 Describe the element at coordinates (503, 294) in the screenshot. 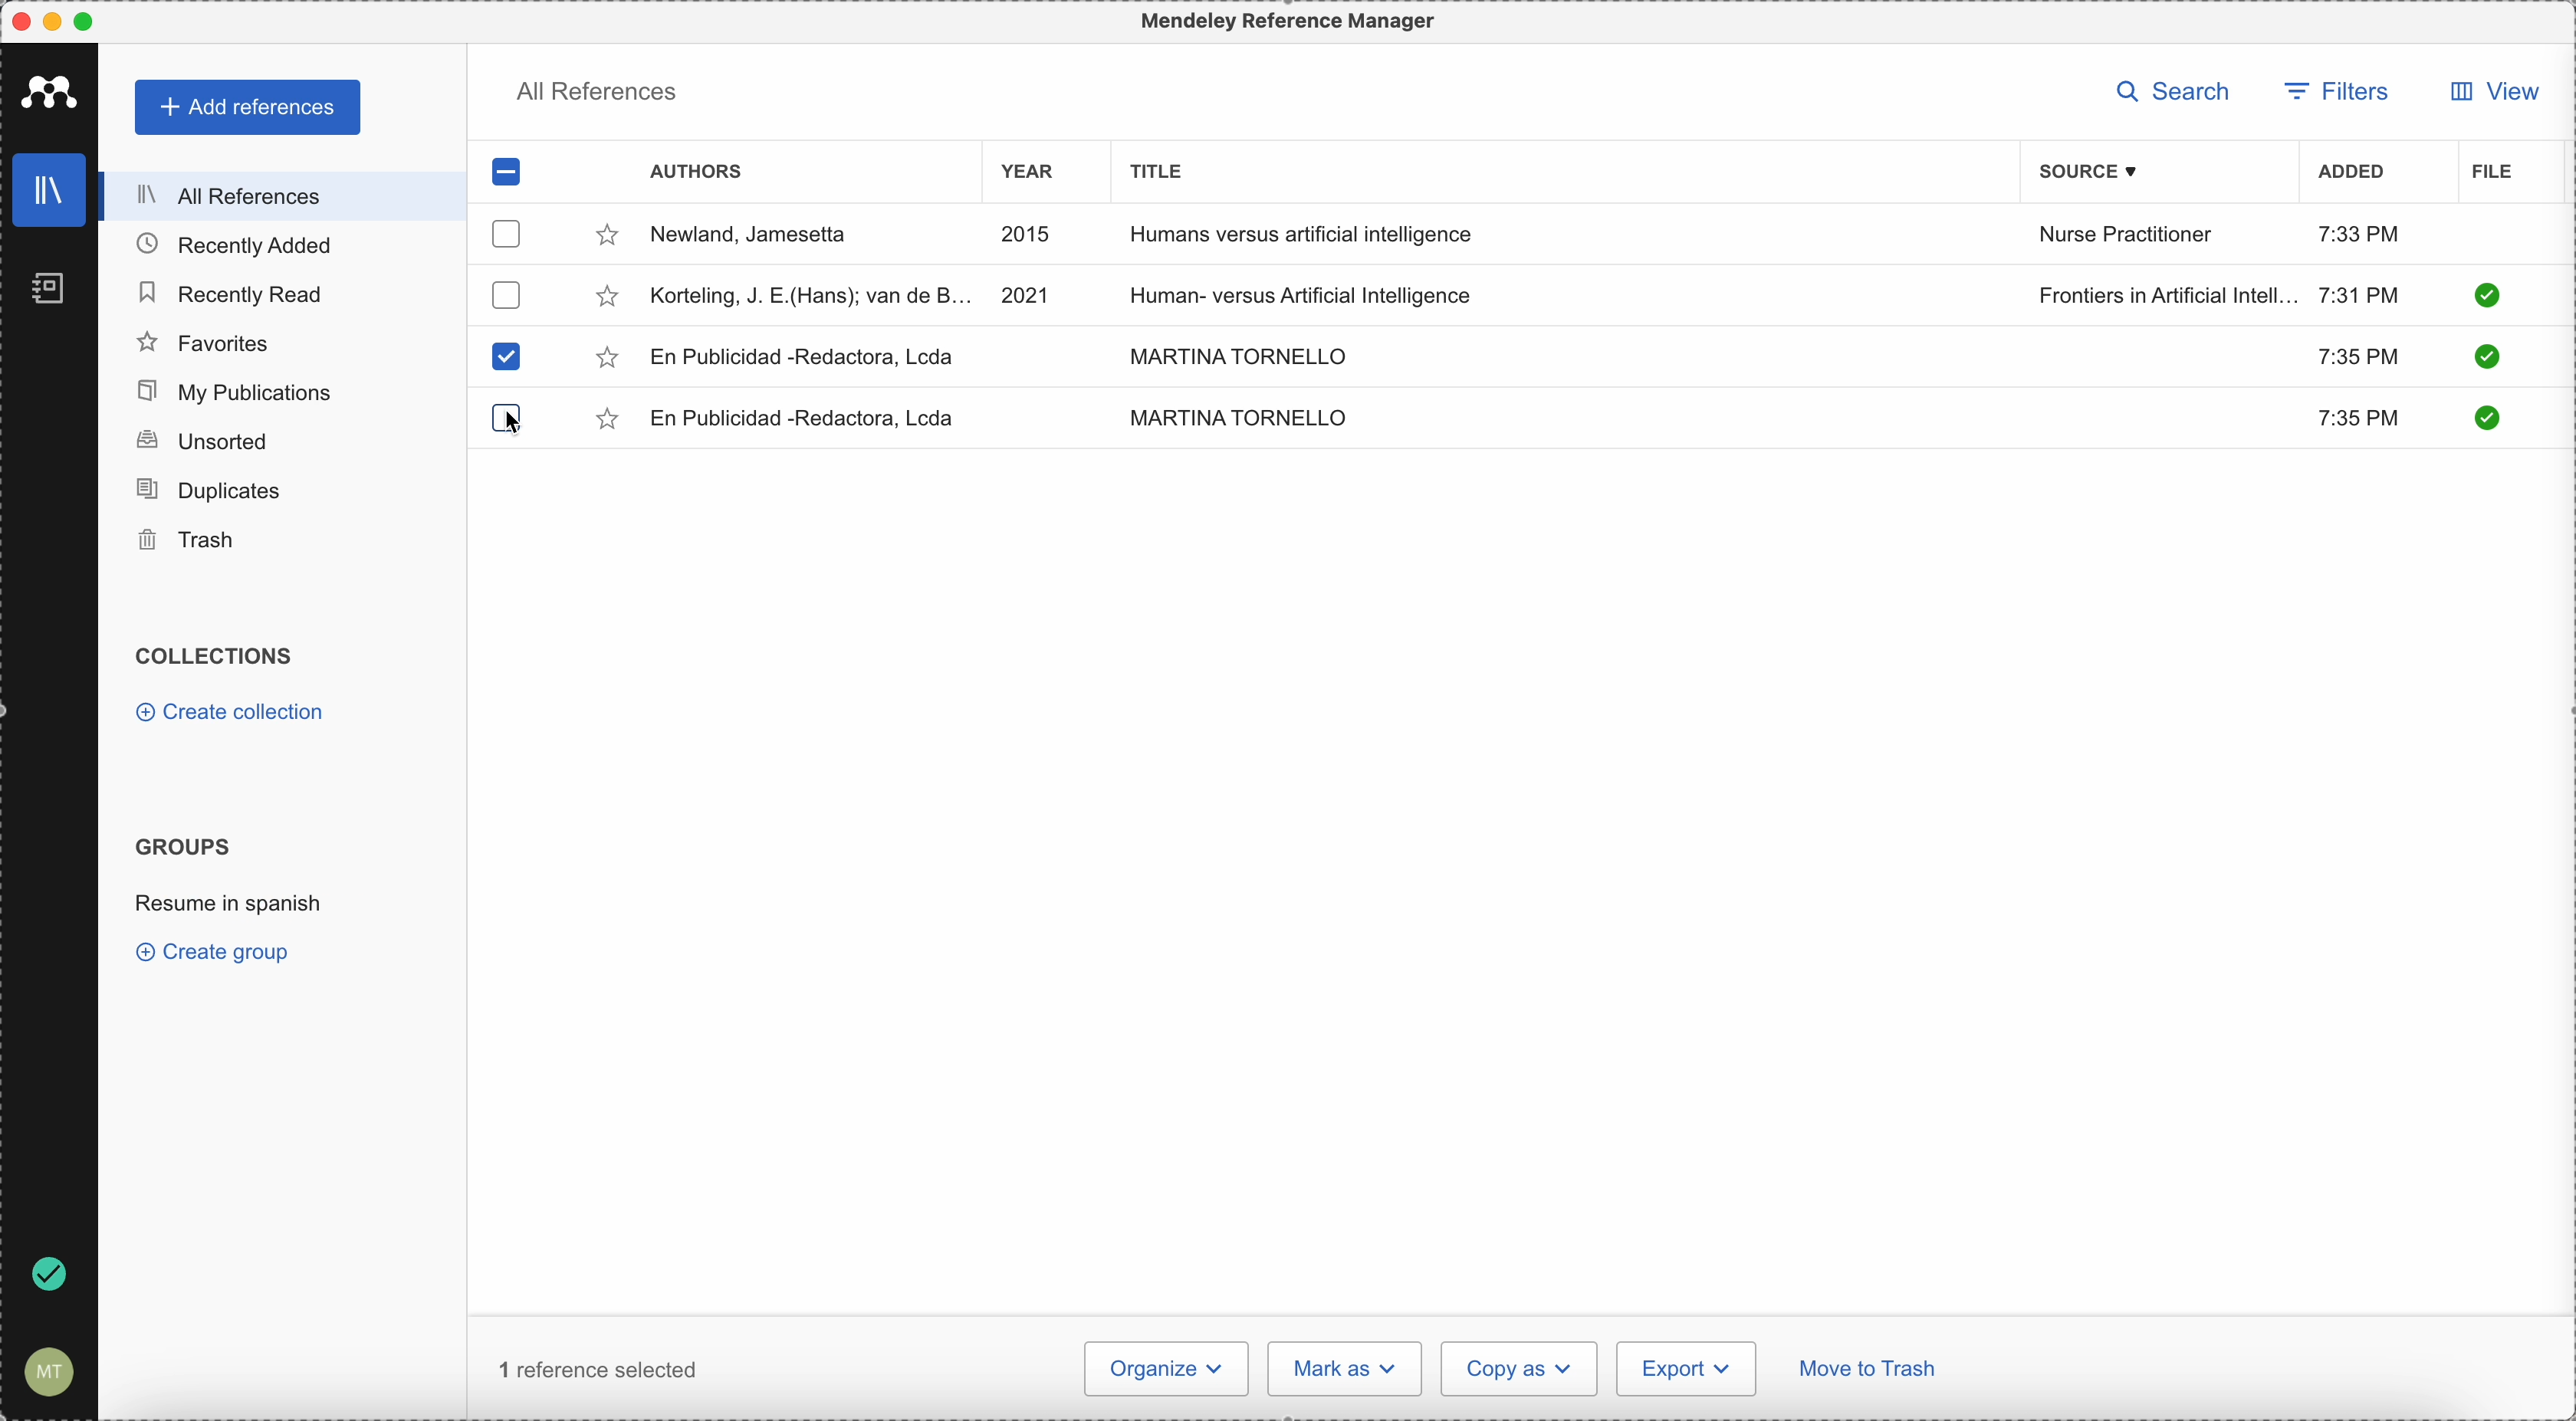

I see `checkbox` at that location.